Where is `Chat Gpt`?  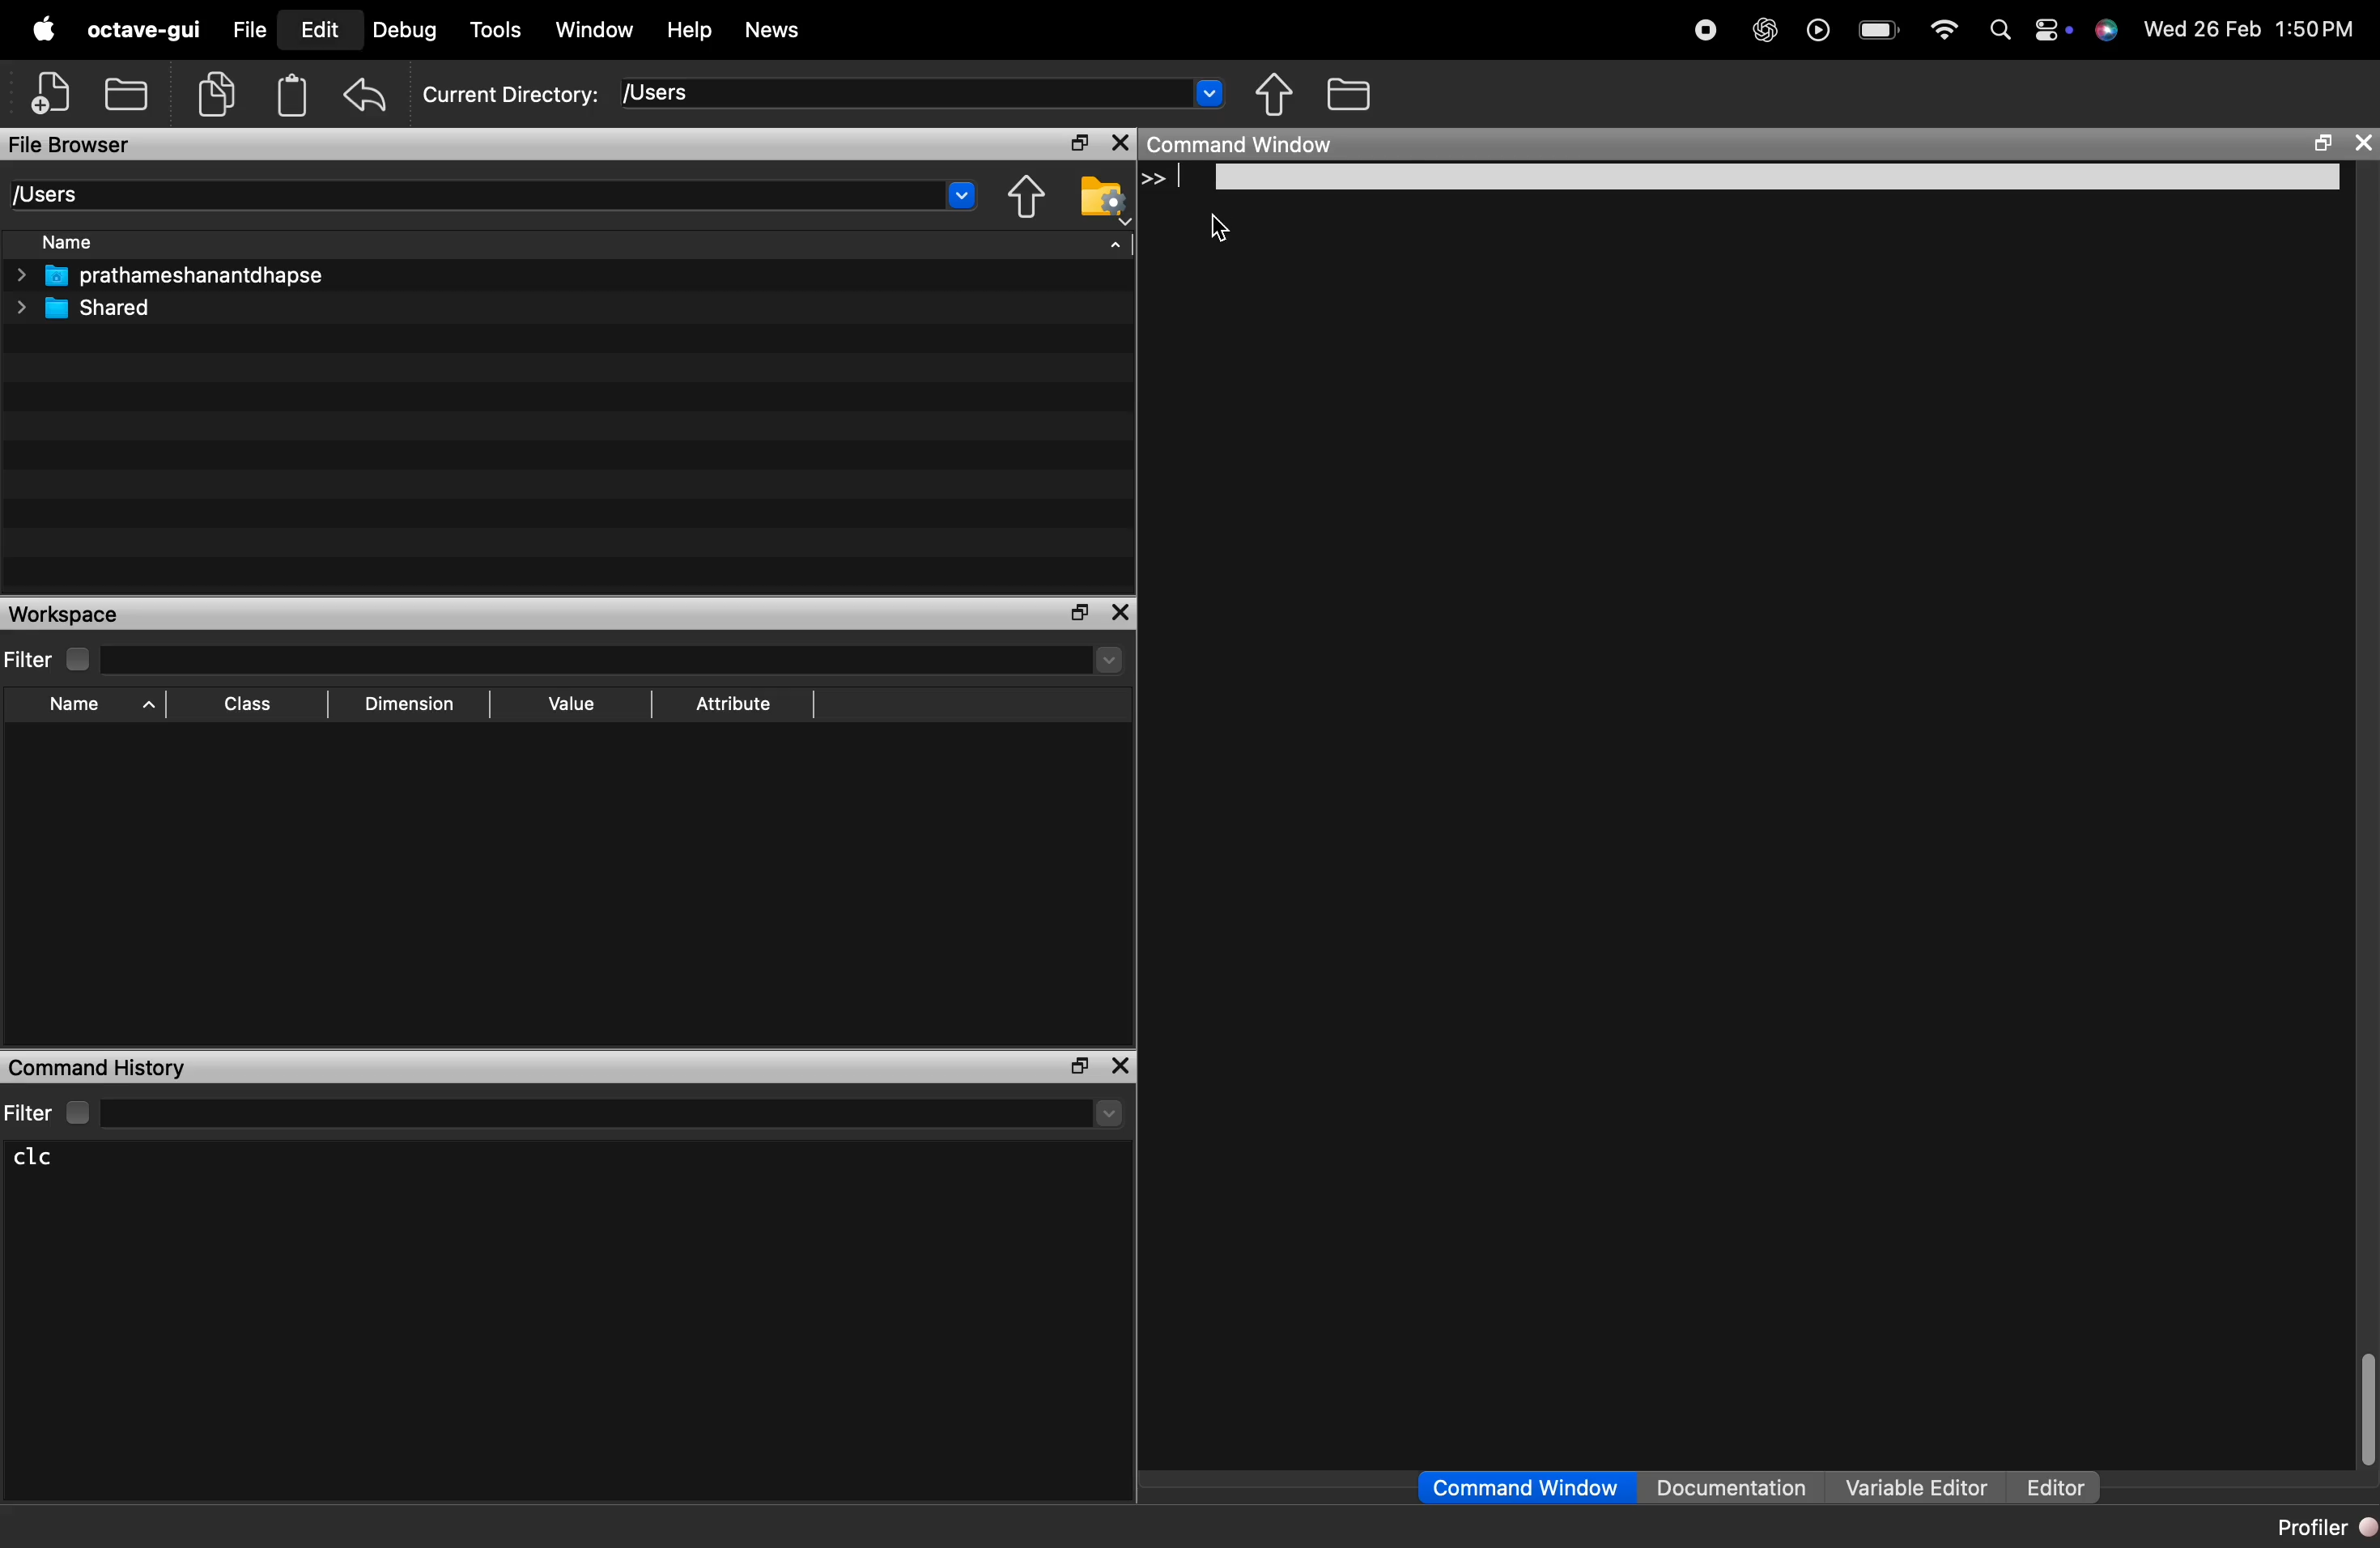
Chat Gpt is located at coordinates (1760, 32).